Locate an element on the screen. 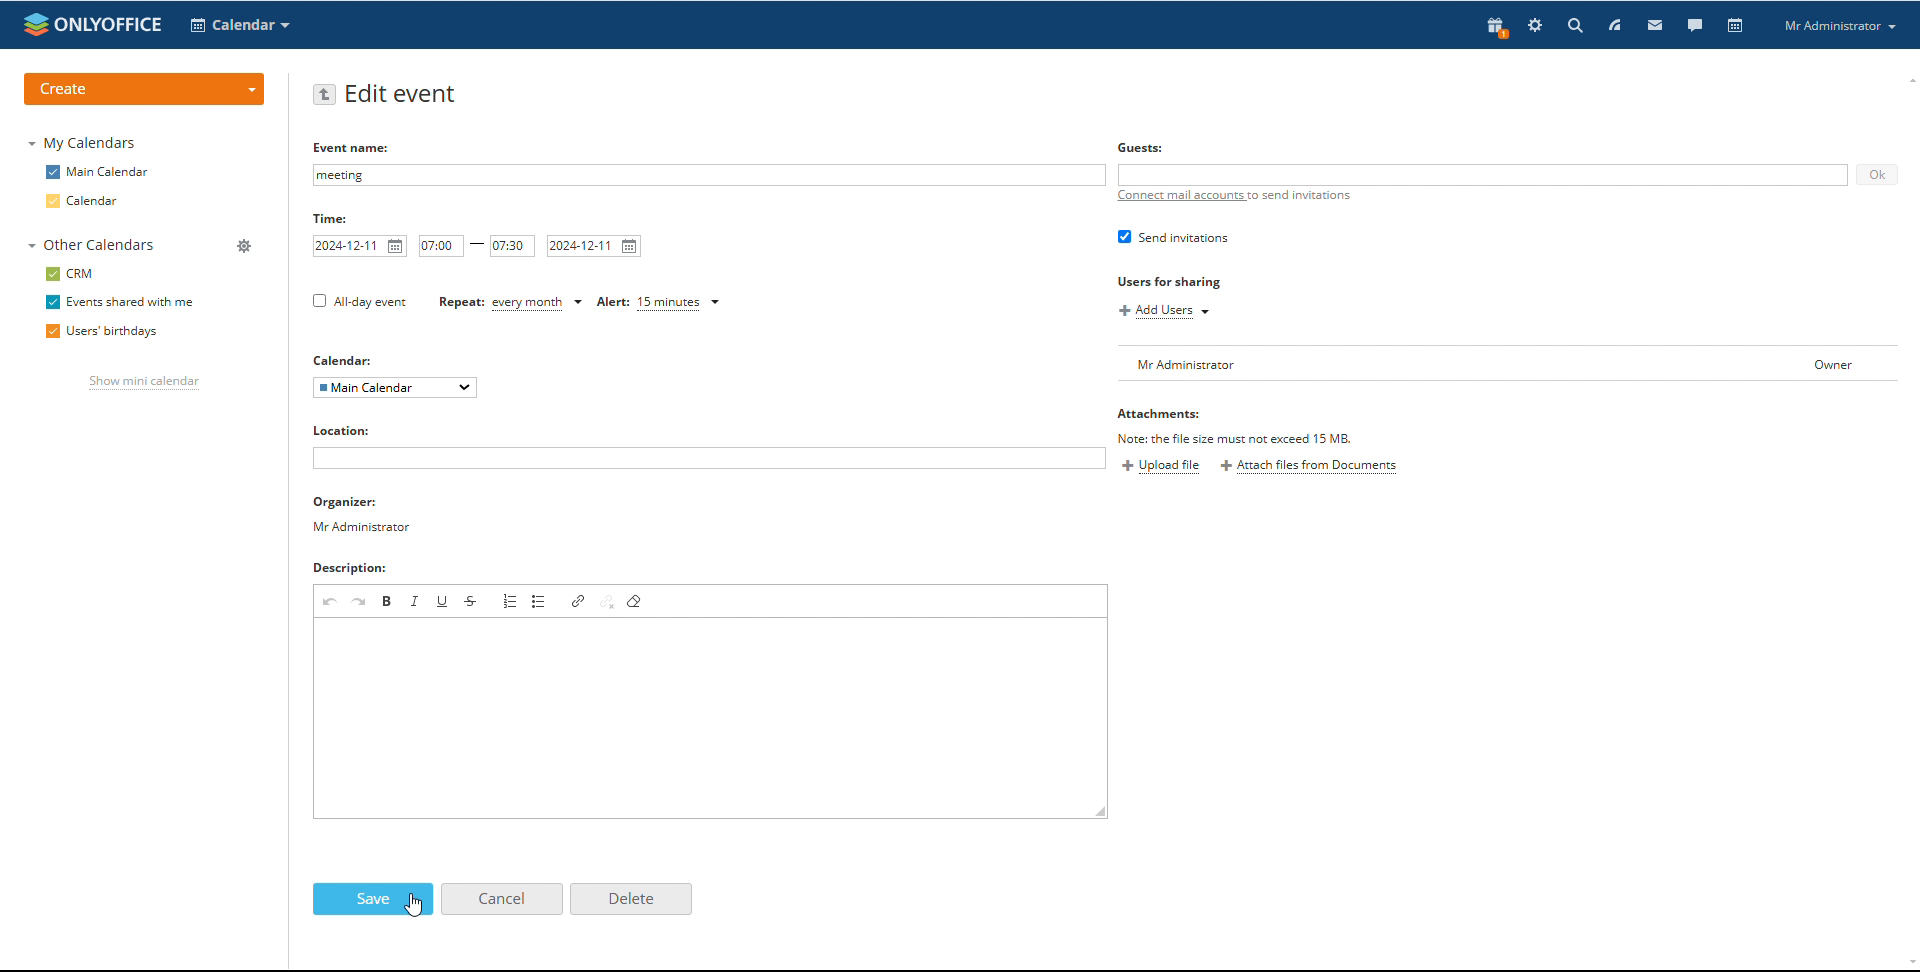  Location: is located at coordinates (352, 431).